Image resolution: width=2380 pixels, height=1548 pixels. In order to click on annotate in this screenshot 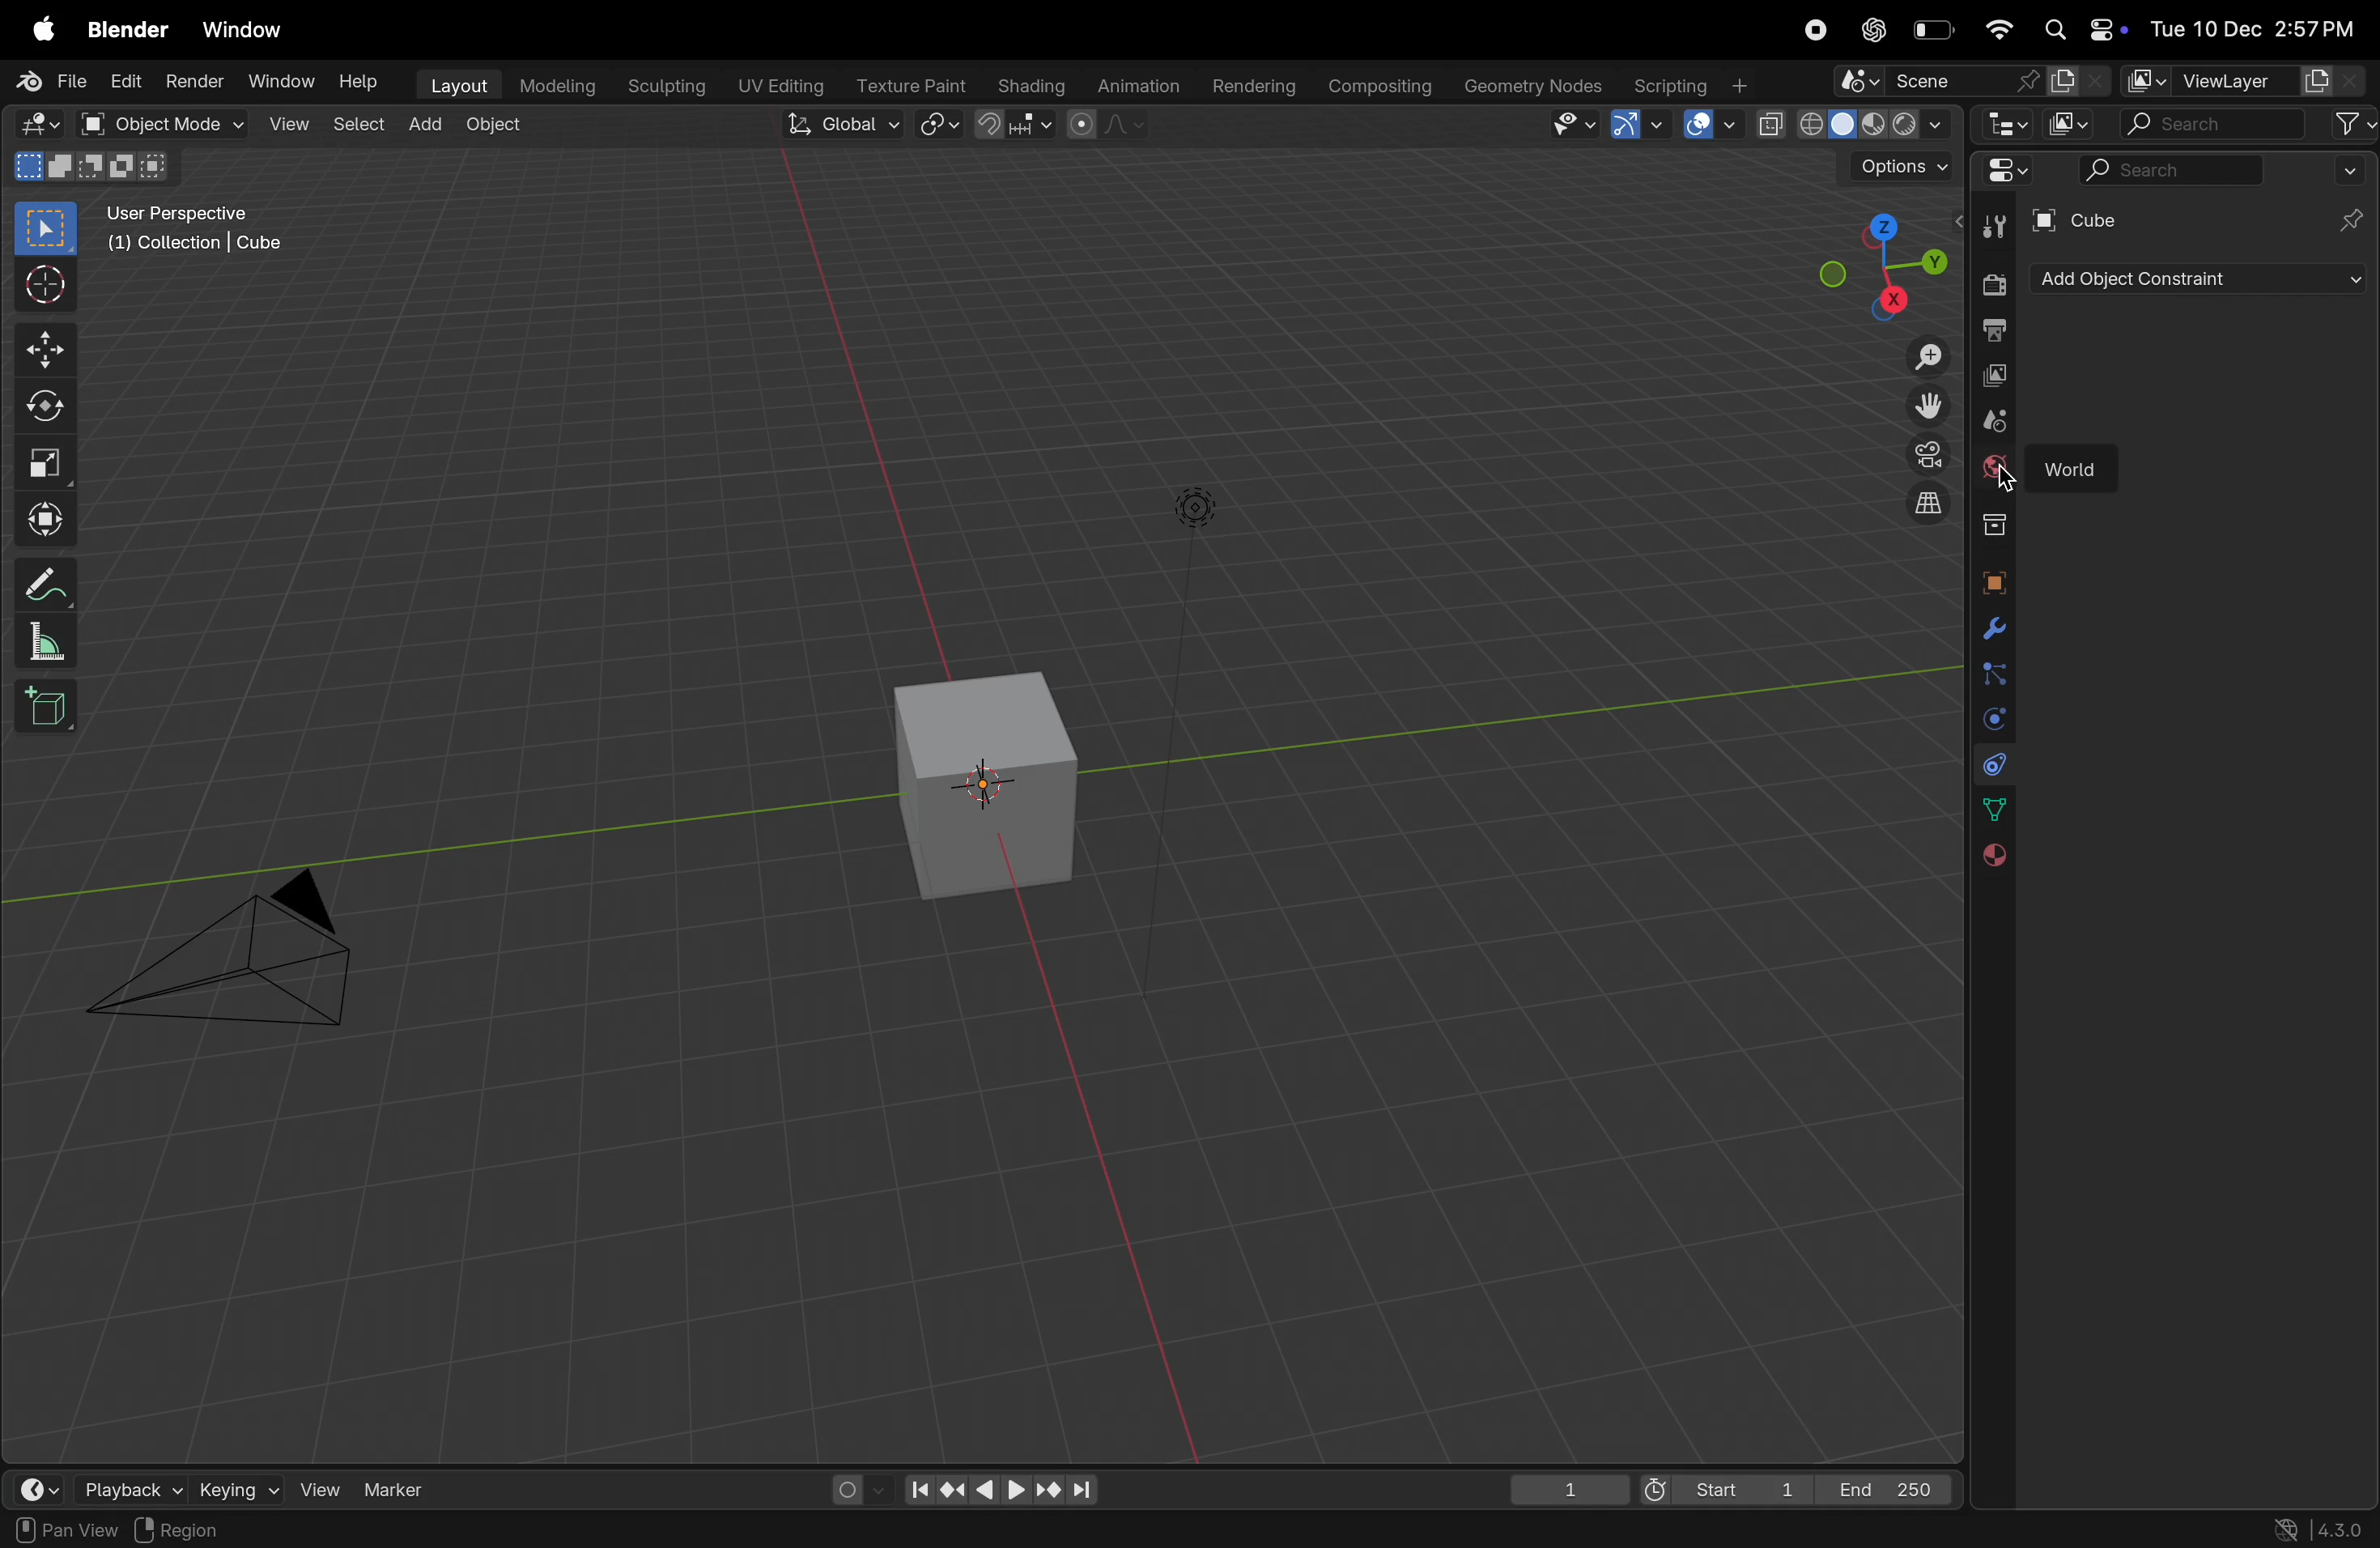, I will do `click(44, 580)`.